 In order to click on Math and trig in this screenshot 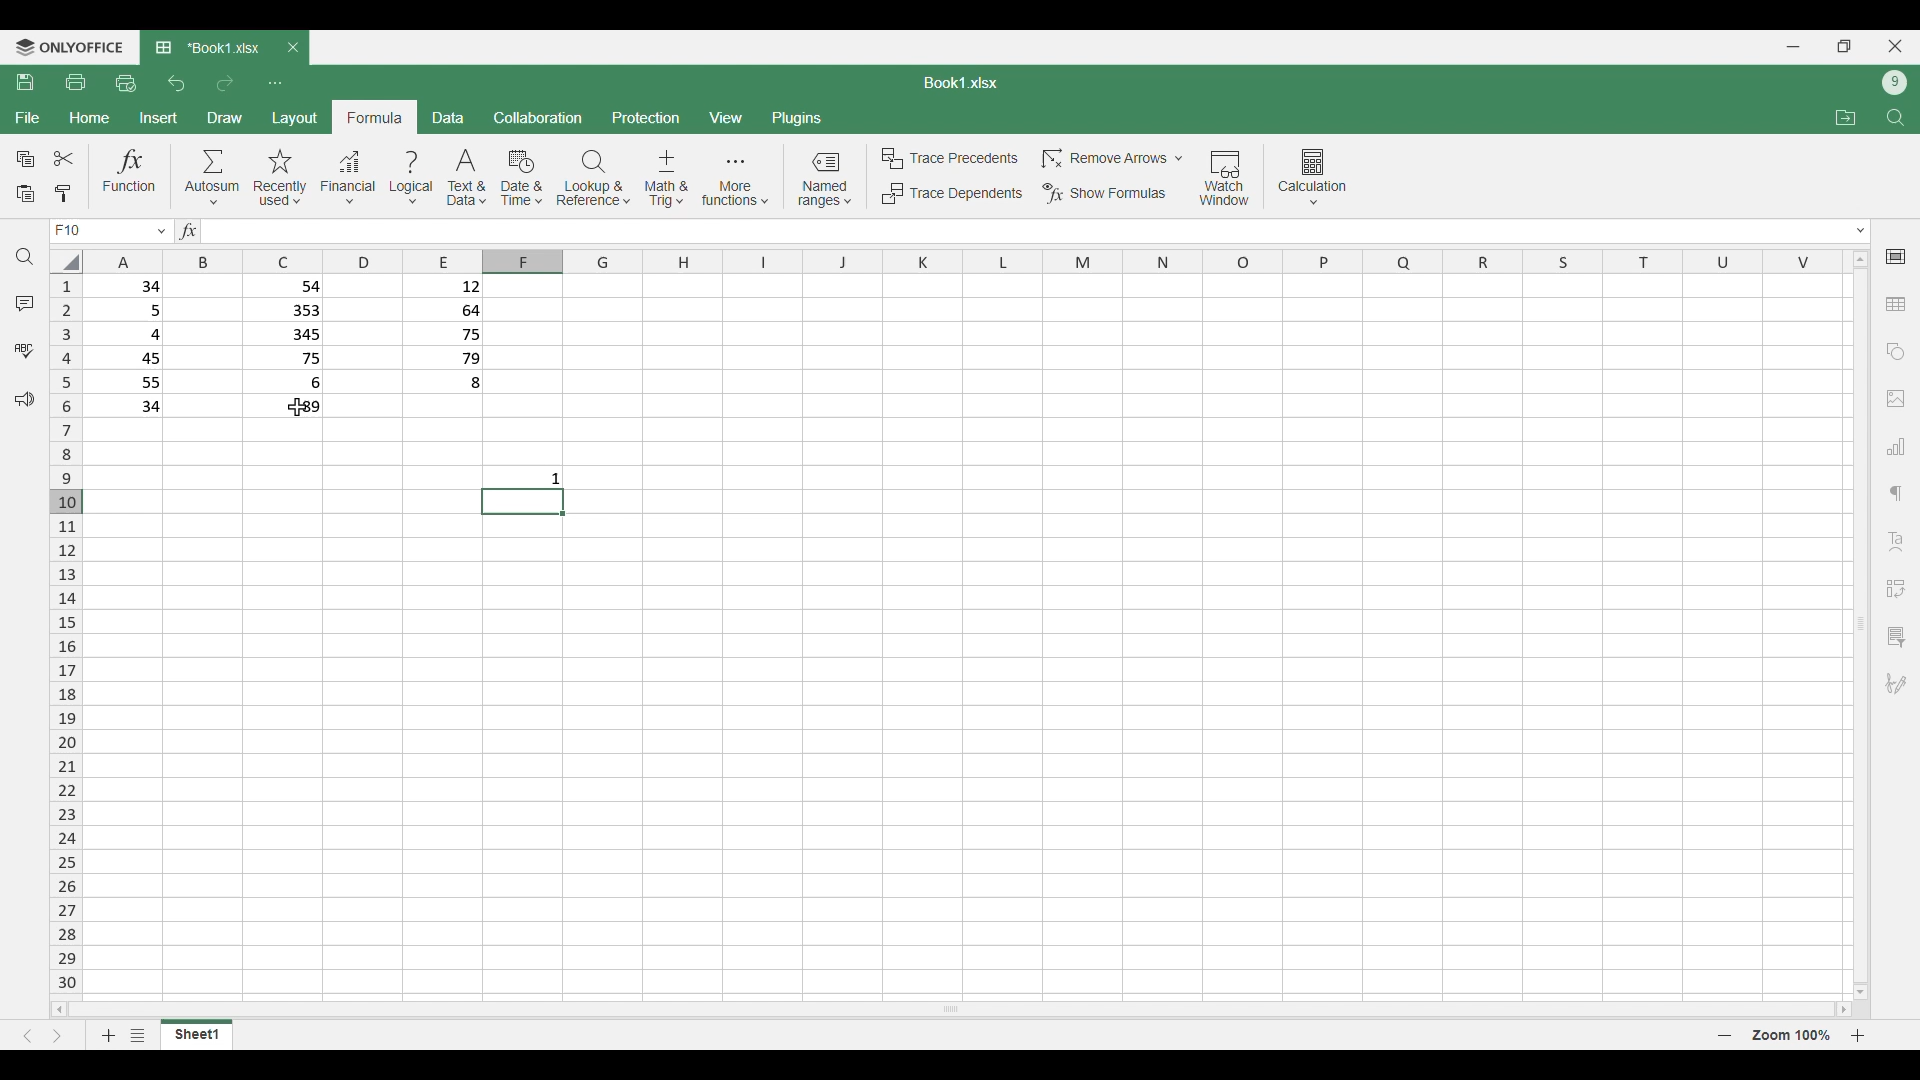, I will do `click(666, 178)`.